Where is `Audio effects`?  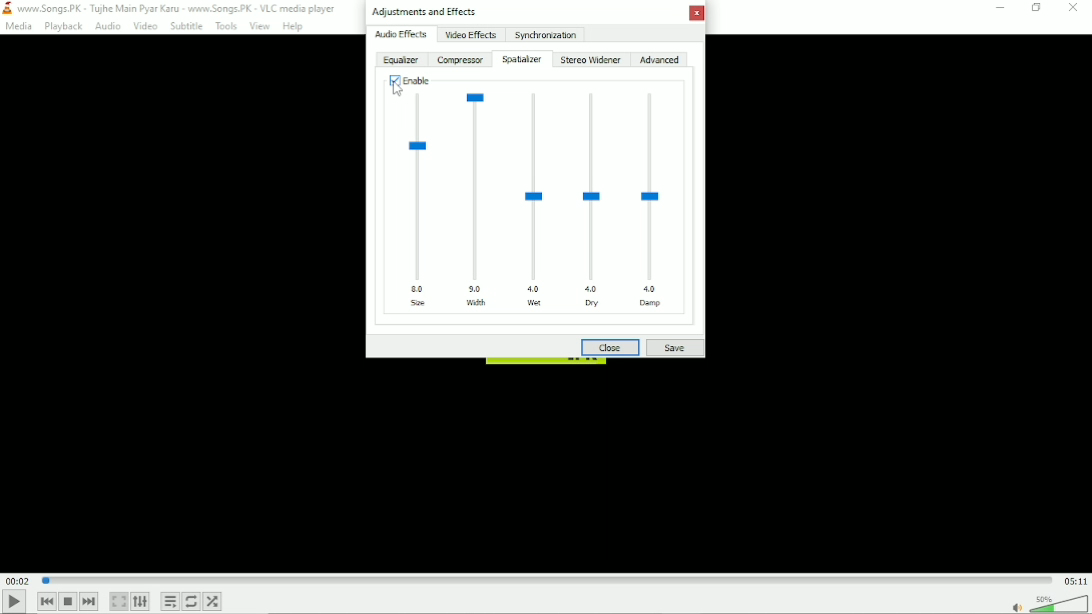
Audio effects is located at coordinates (401, 35).